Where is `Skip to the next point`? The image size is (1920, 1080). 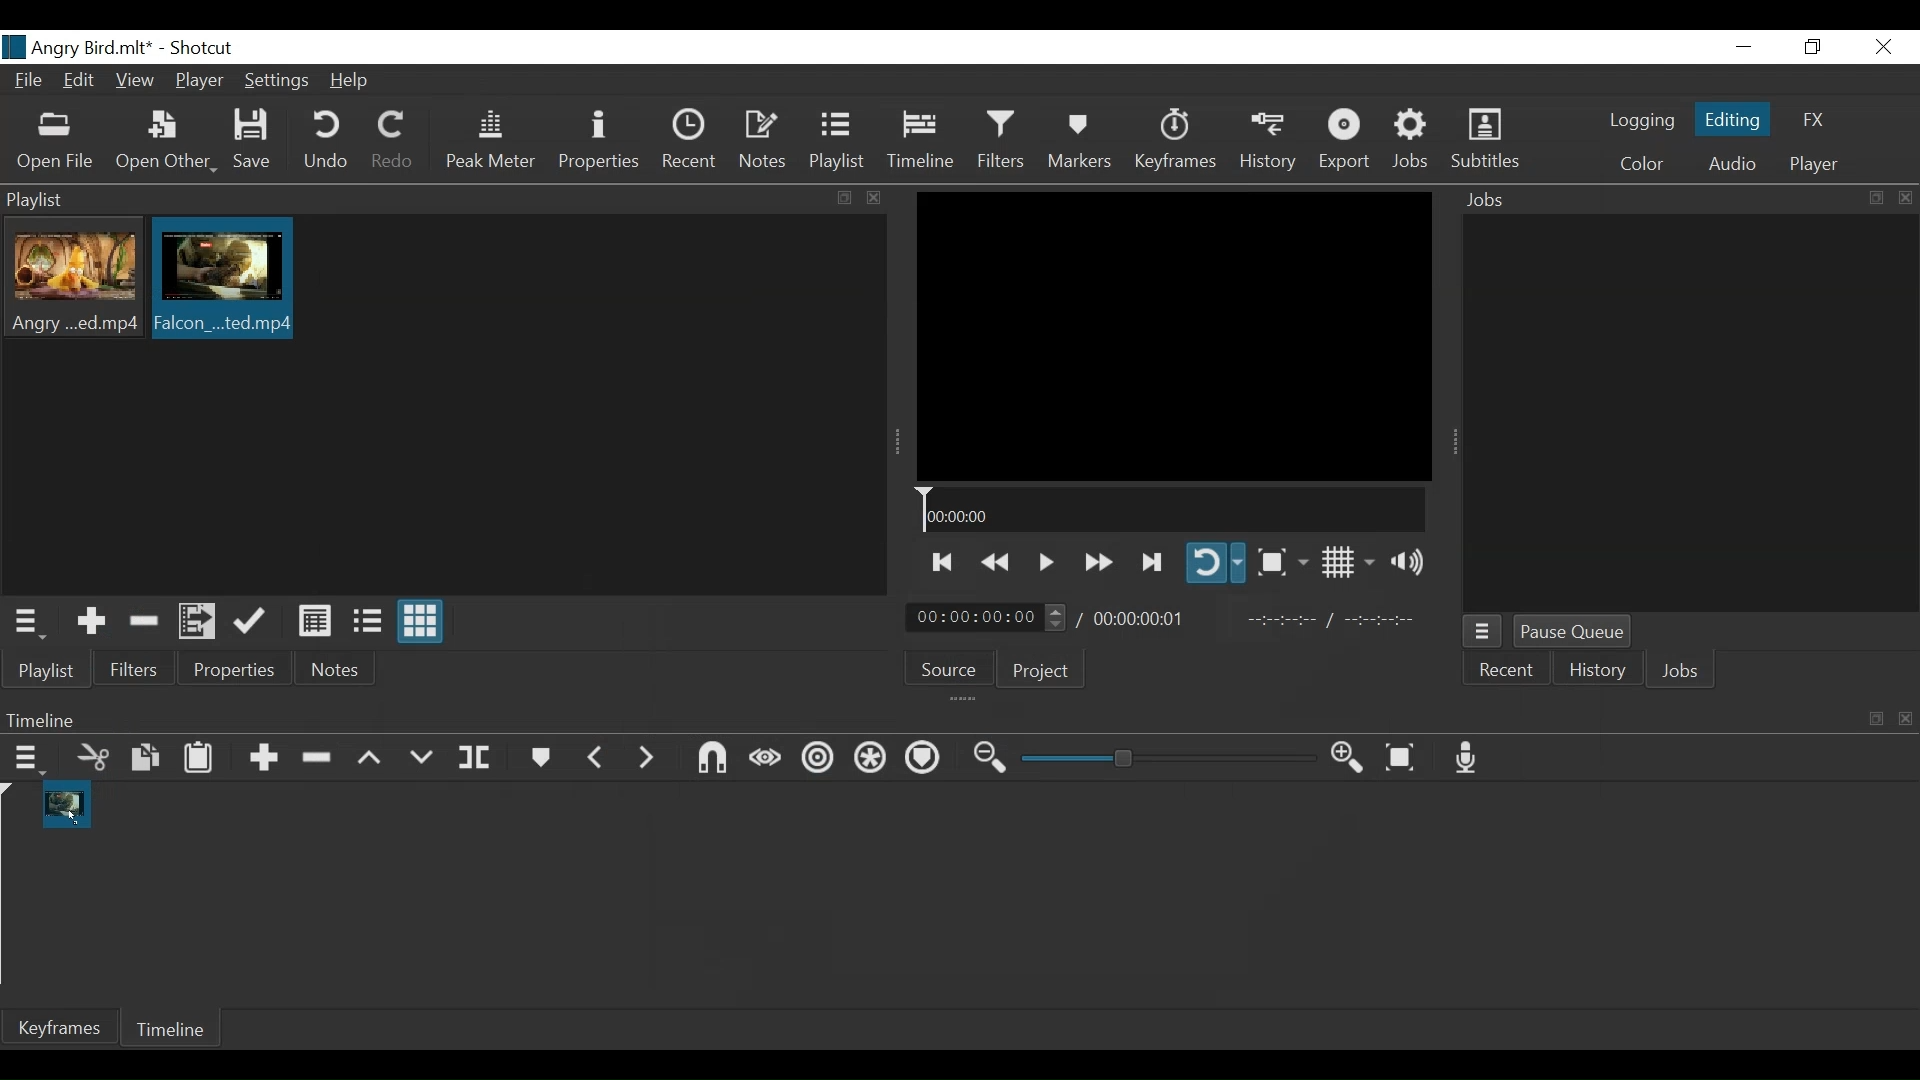 Skip to the next point is located at coordinates (1153, 563).